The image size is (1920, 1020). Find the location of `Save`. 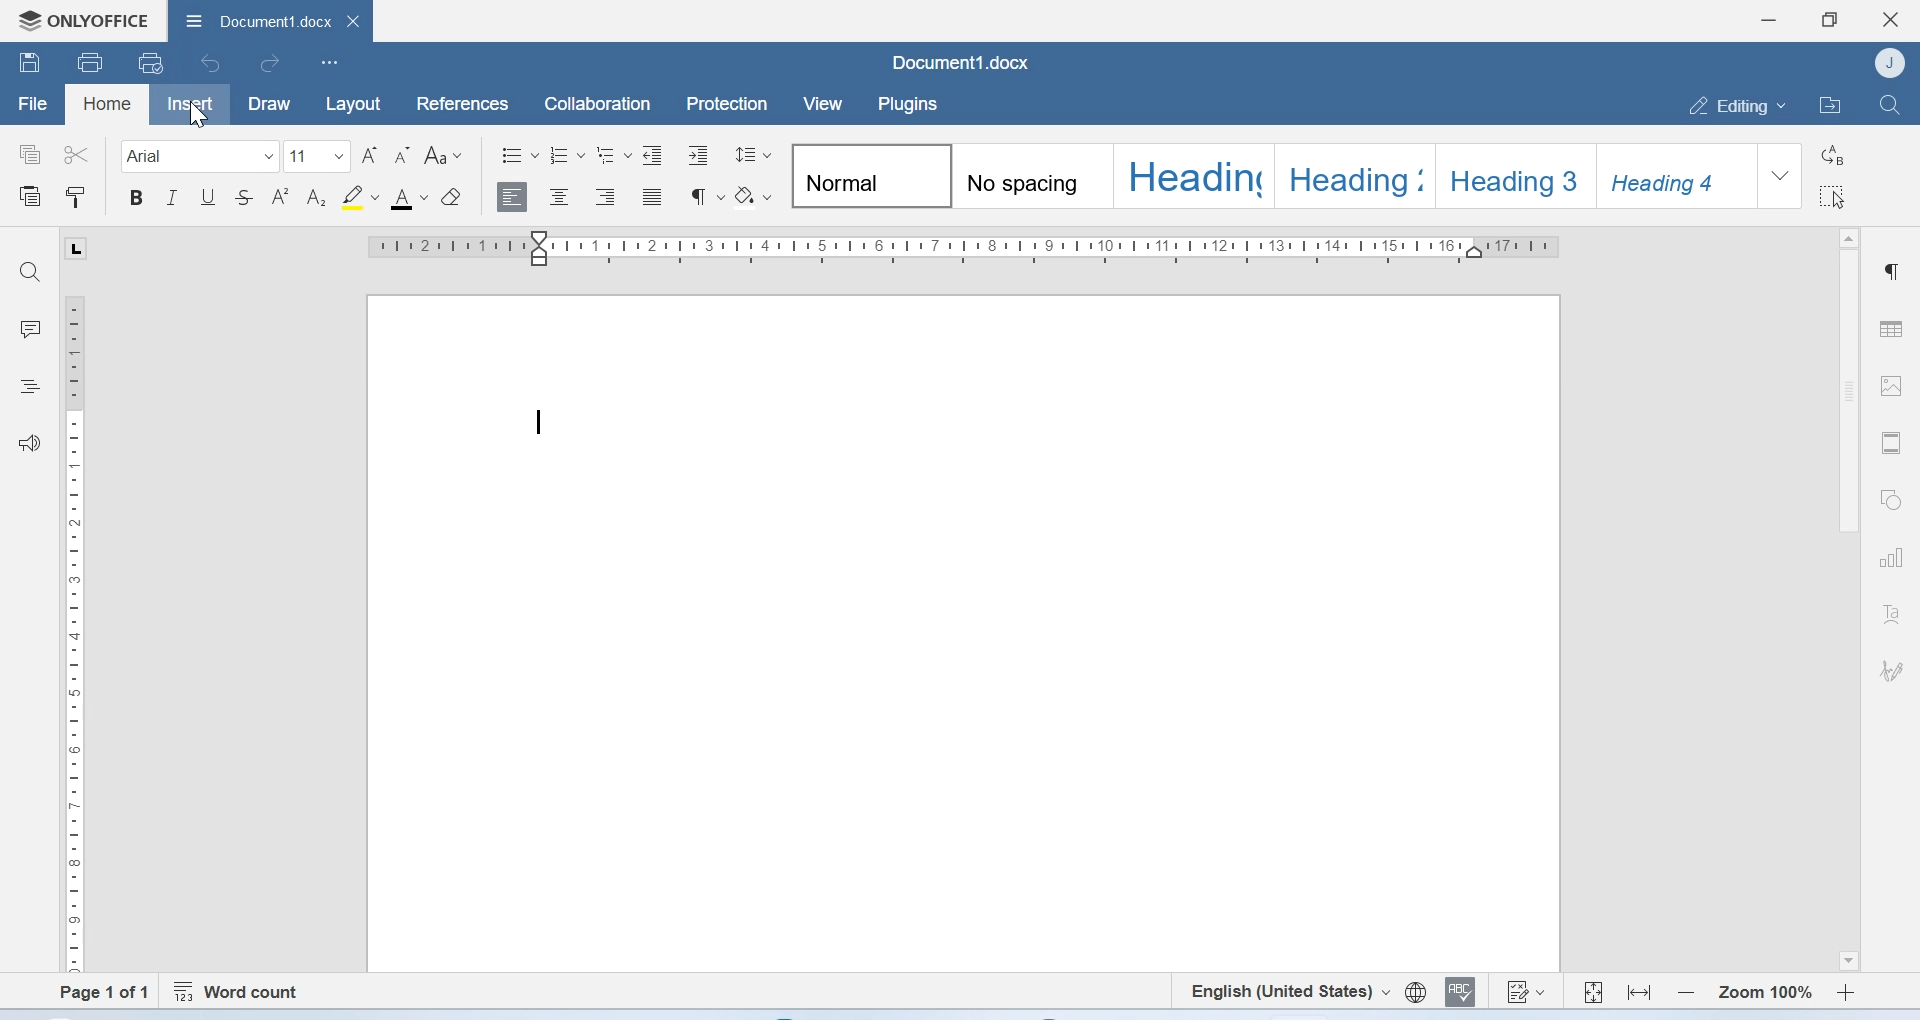

Save is located at coordinates (30, 65).